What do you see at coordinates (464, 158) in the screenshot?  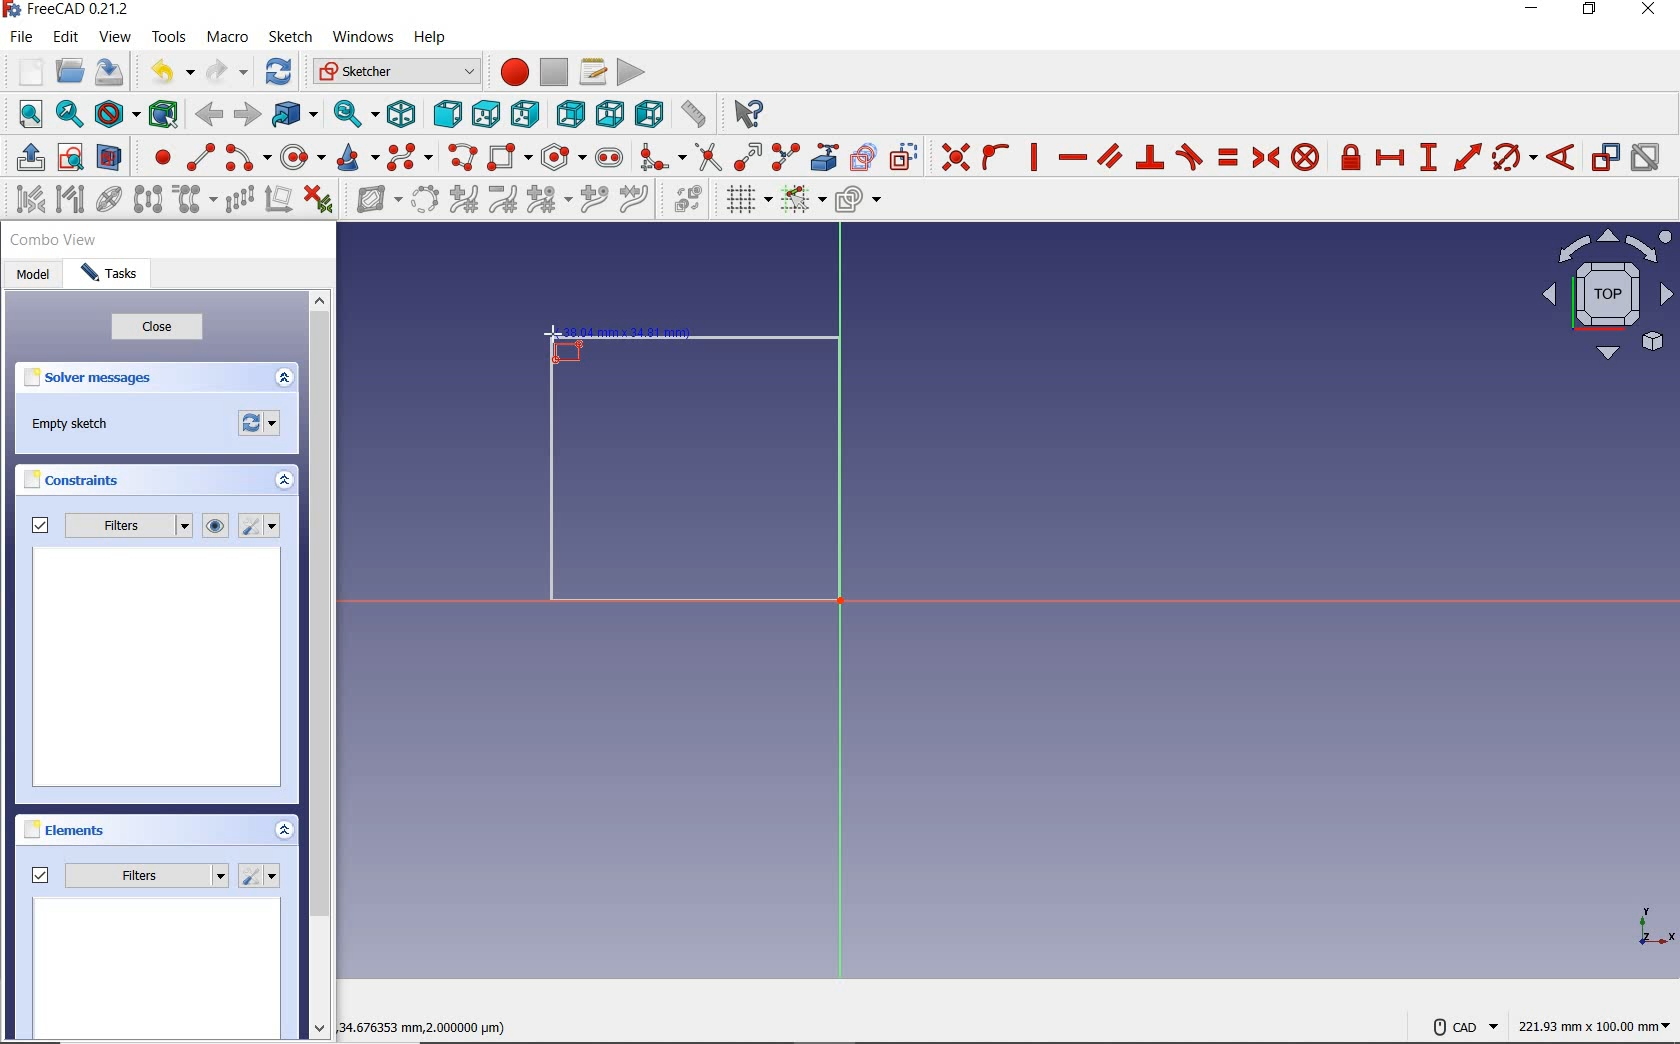 I see `create polyline` at bounding box center [464, 158].